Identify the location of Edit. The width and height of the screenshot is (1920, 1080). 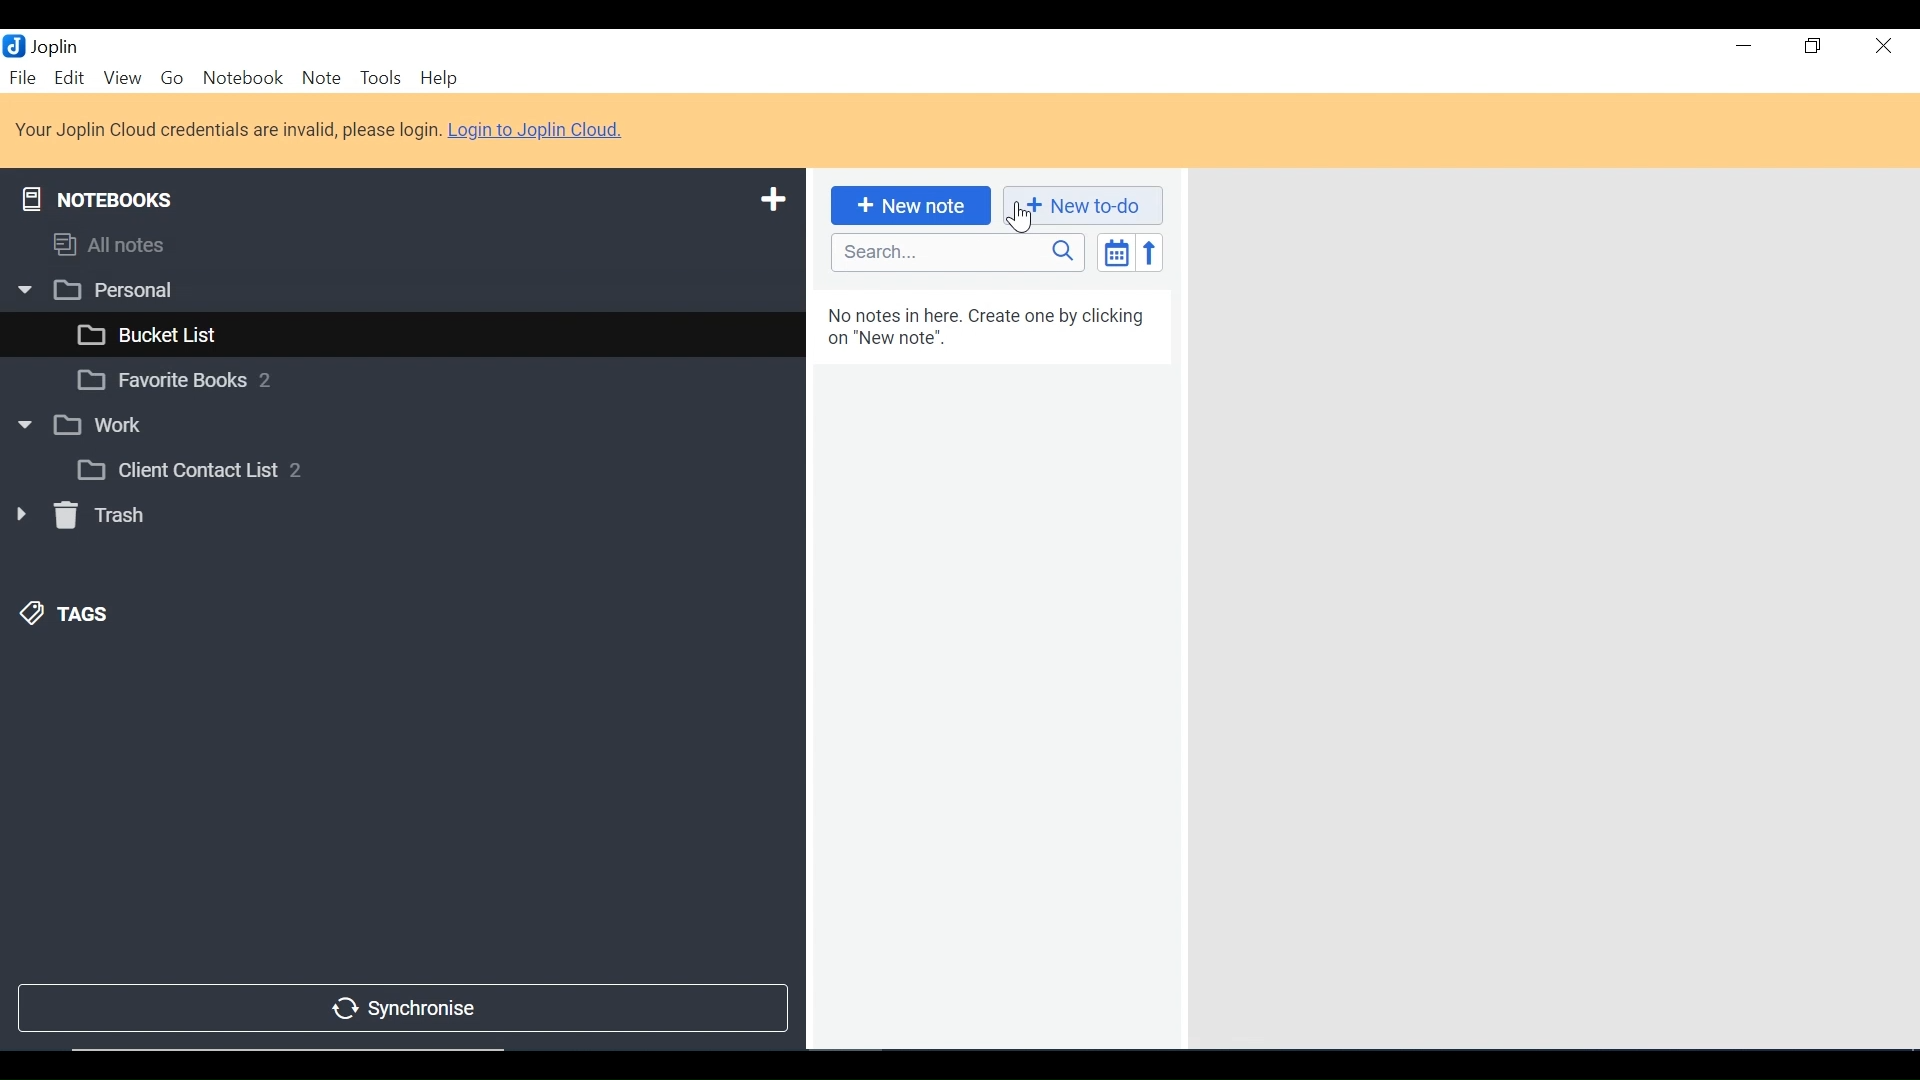
(70, 79).